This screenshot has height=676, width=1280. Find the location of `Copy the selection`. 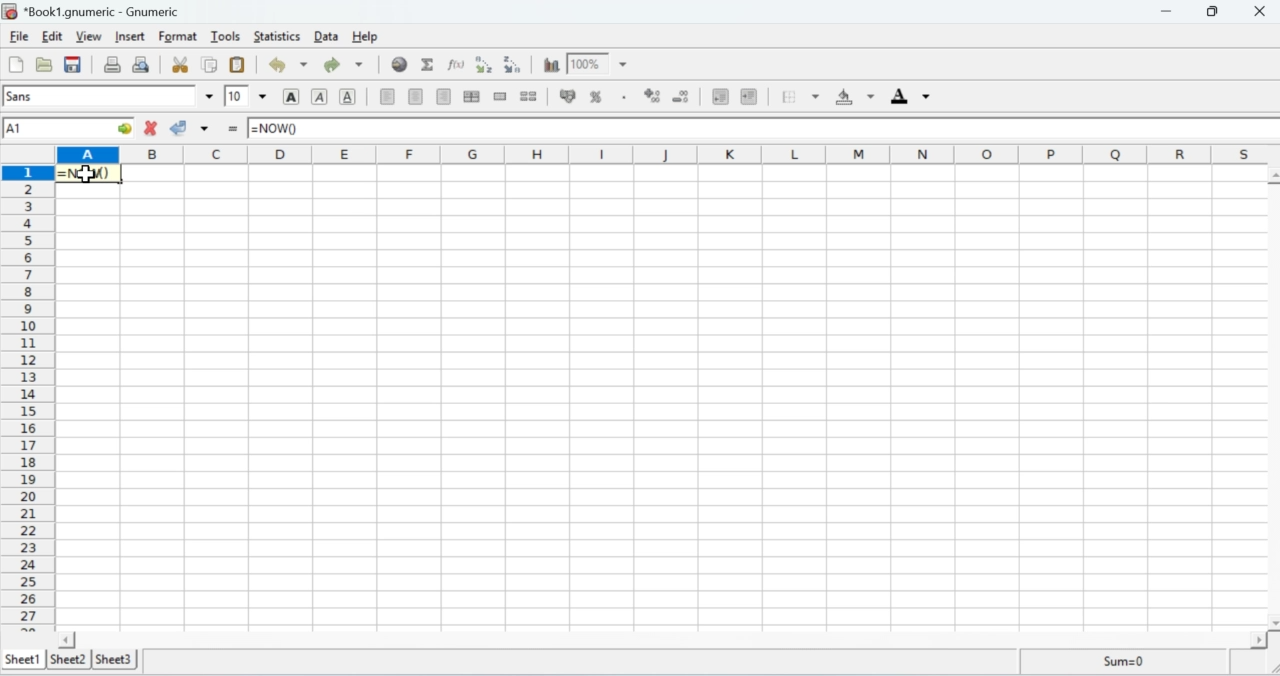

Copy the selection is located at coordinates (211, 63).